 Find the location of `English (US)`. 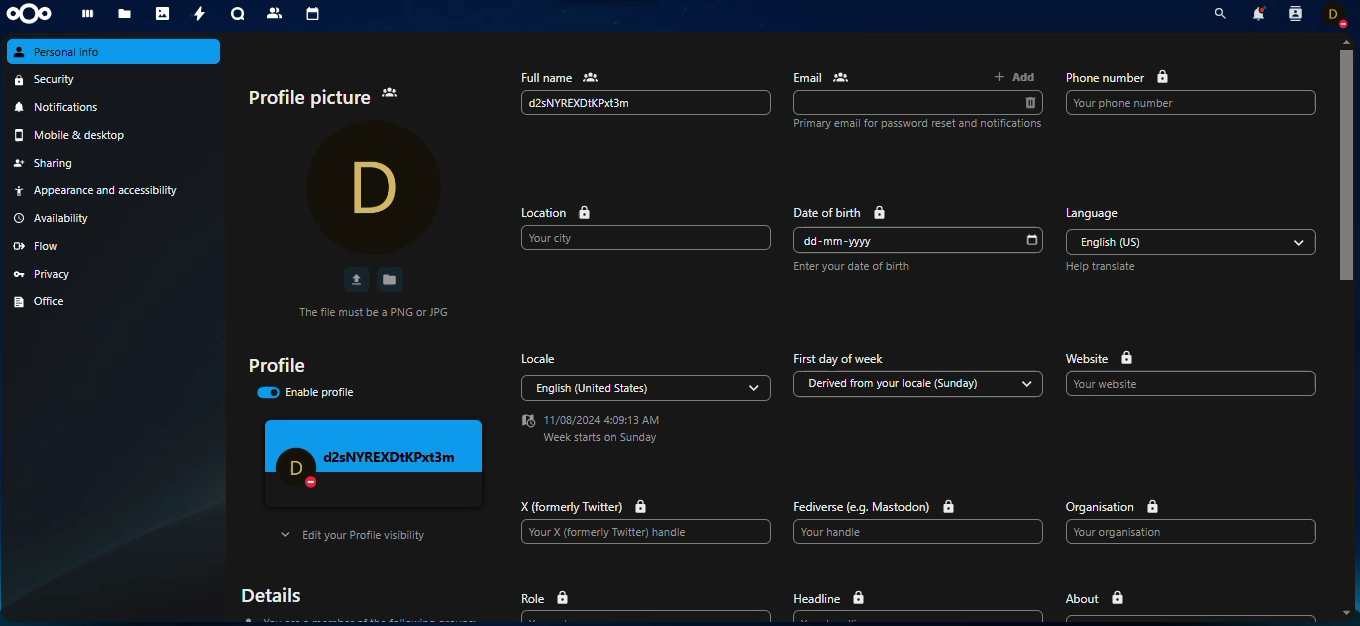

English (US) is located at coordinates (1176, 242).